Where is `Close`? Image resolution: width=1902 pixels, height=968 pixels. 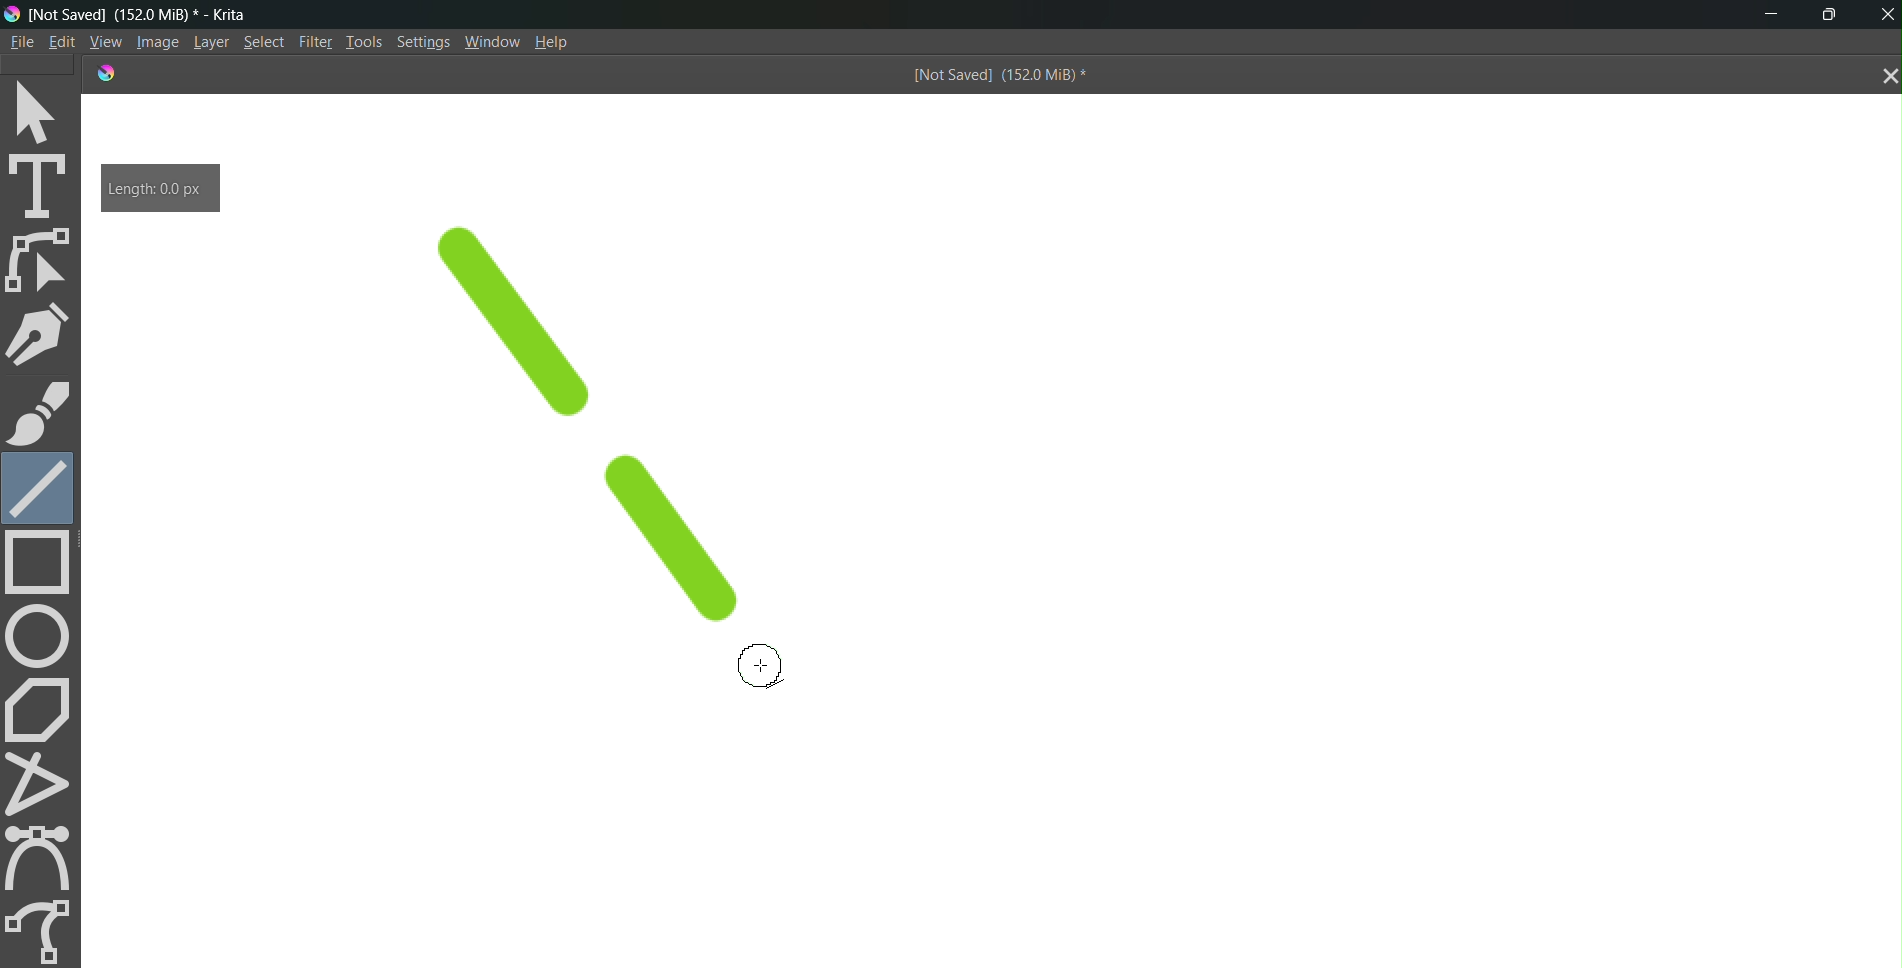
Close is located at coordinates (1884, 14).